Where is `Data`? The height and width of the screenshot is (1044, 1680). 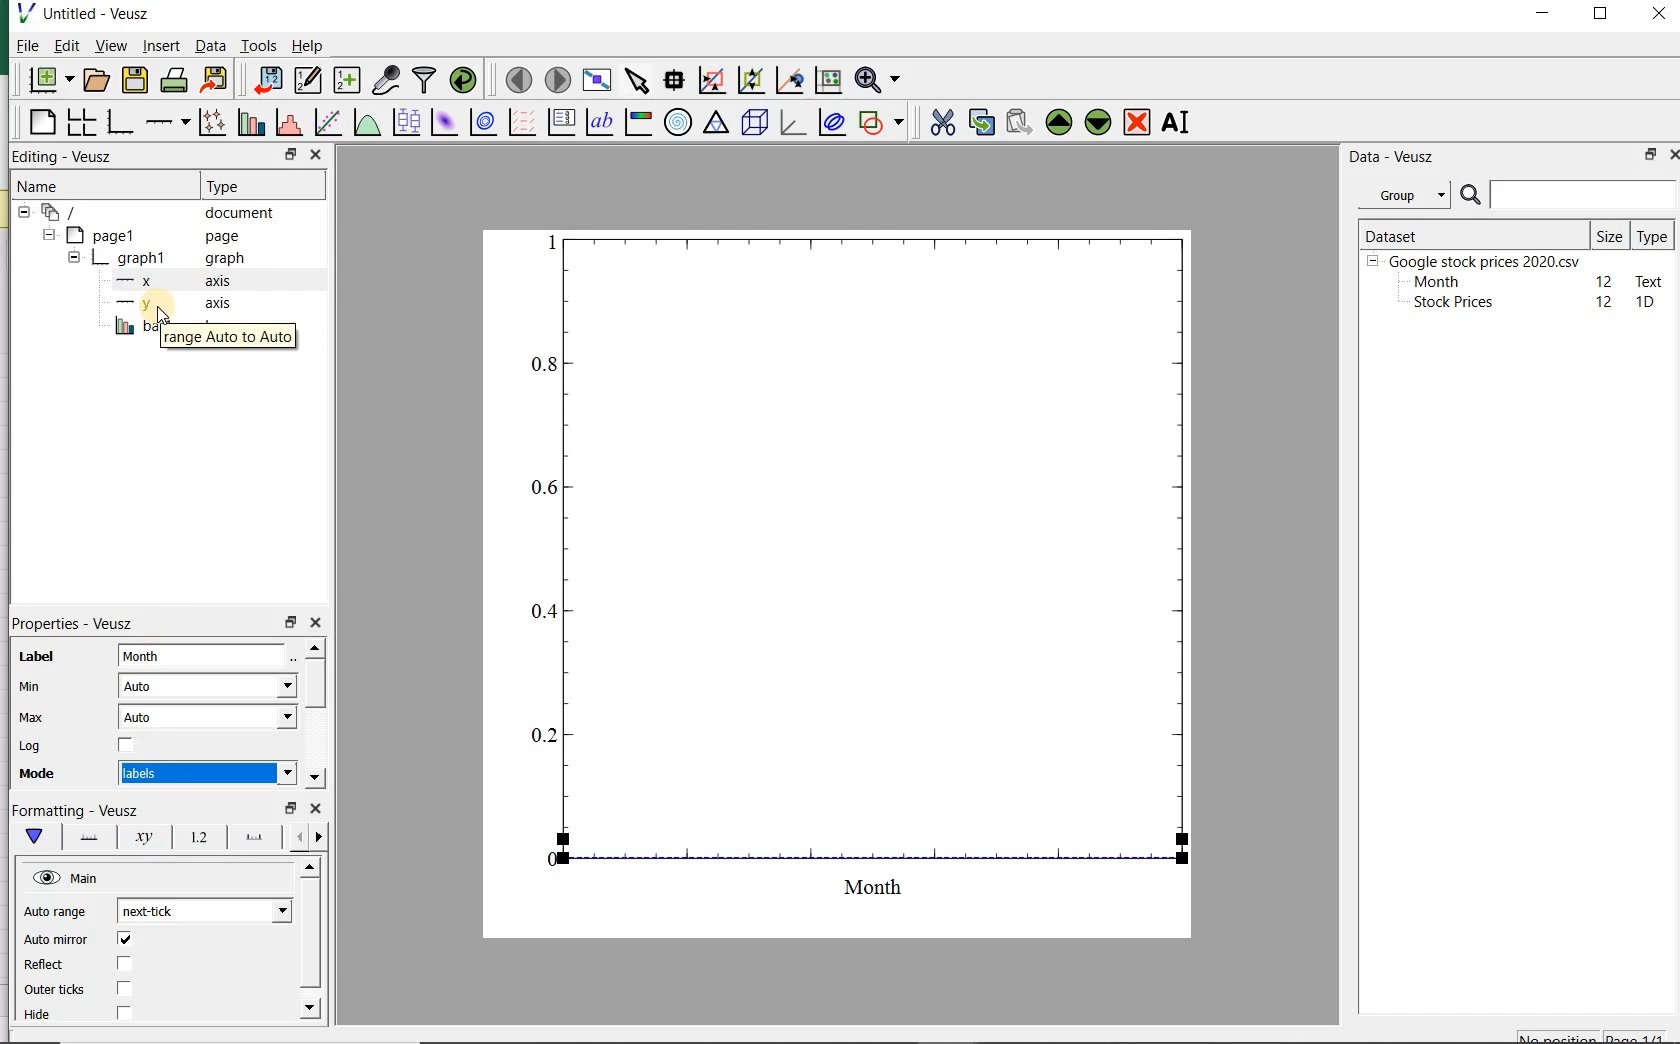
Data is located at coordinates (210, 48).